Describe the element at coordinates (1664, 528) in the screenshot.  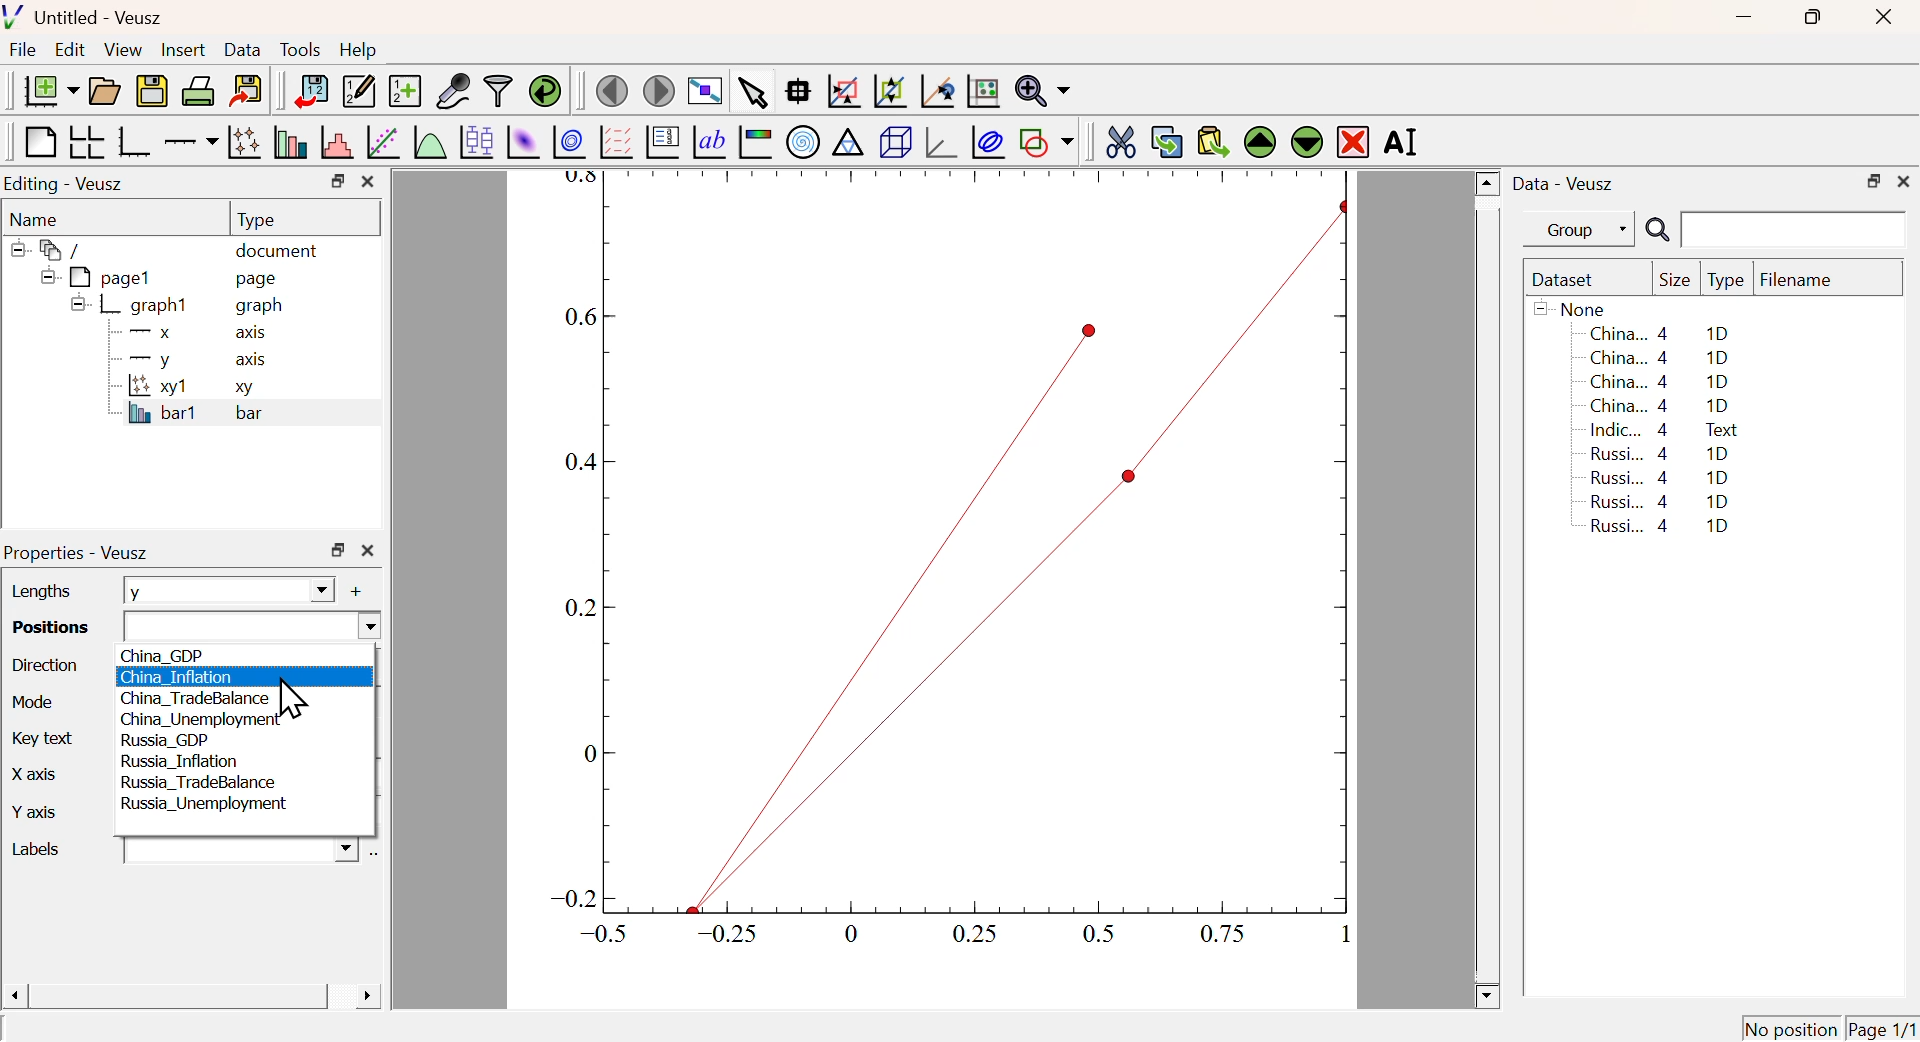
I see `Russi... 4 1D` at that location.